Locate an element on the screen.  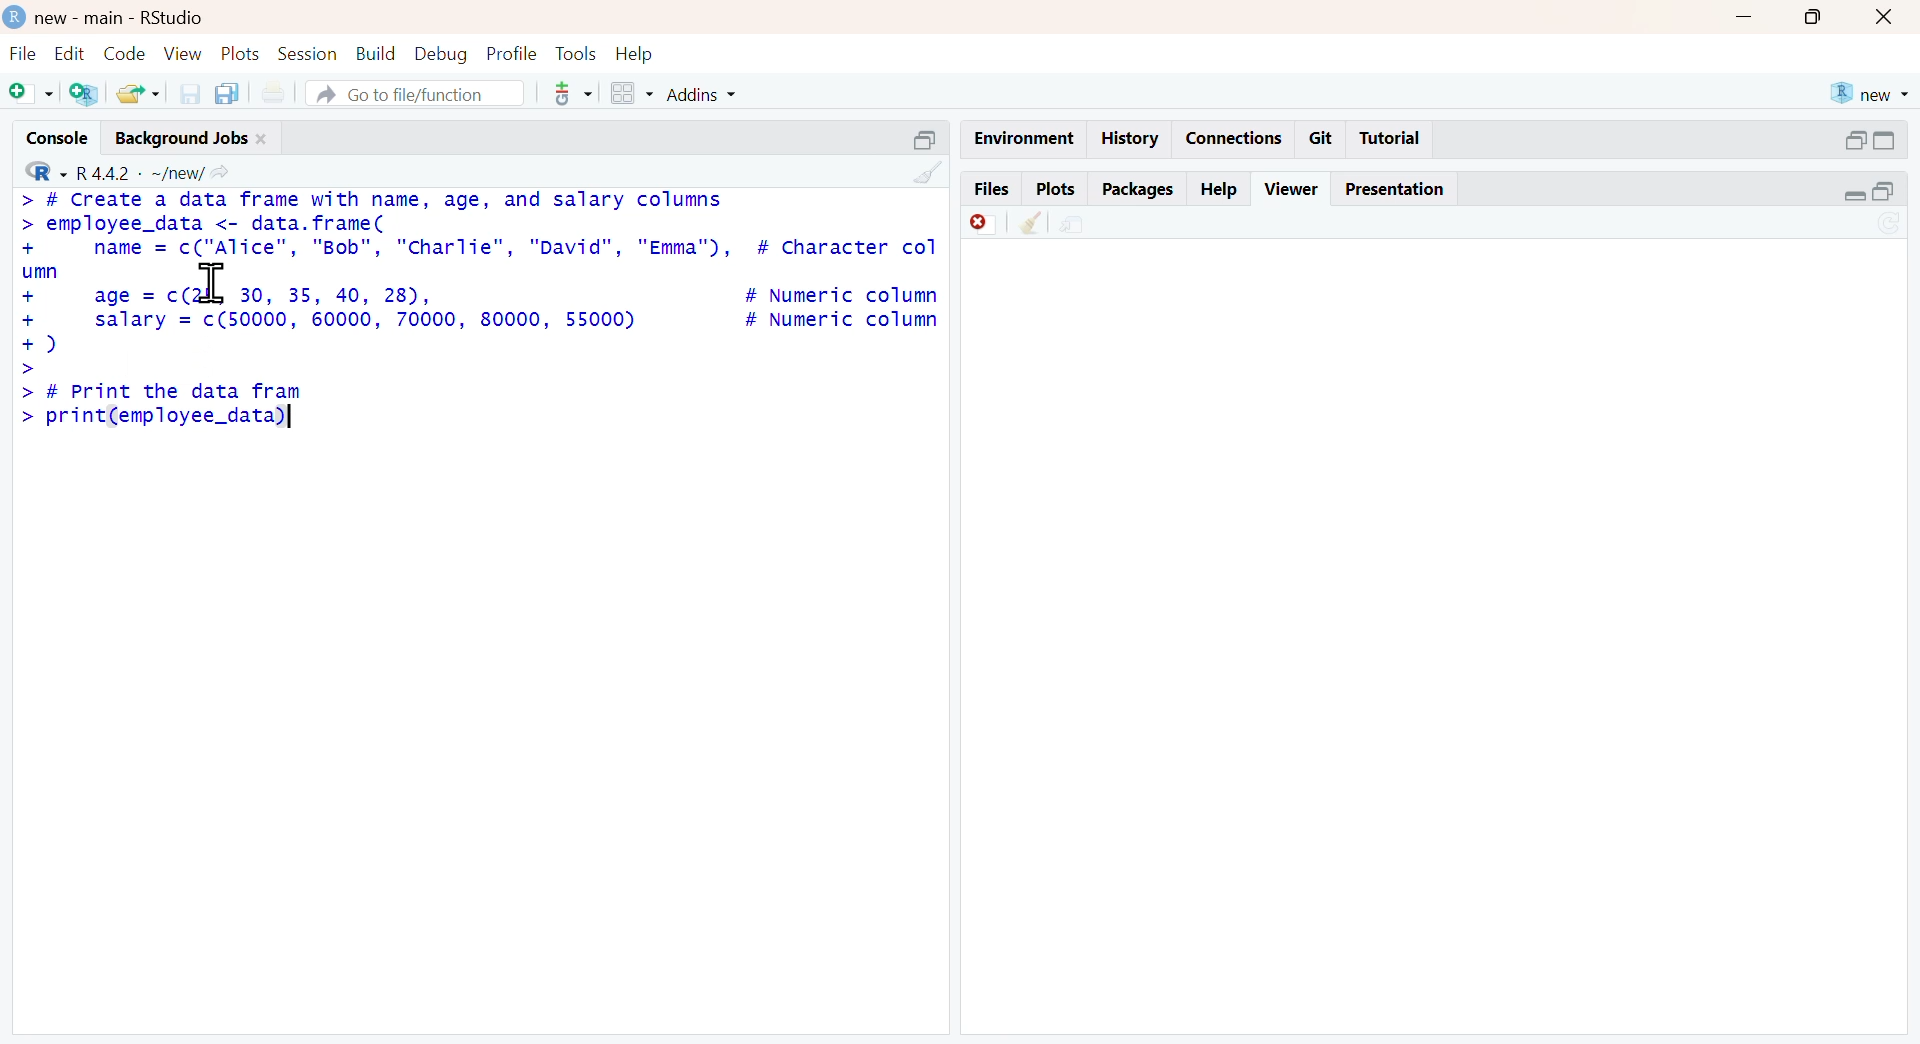
Addins  is located at coordinates (731, 94).